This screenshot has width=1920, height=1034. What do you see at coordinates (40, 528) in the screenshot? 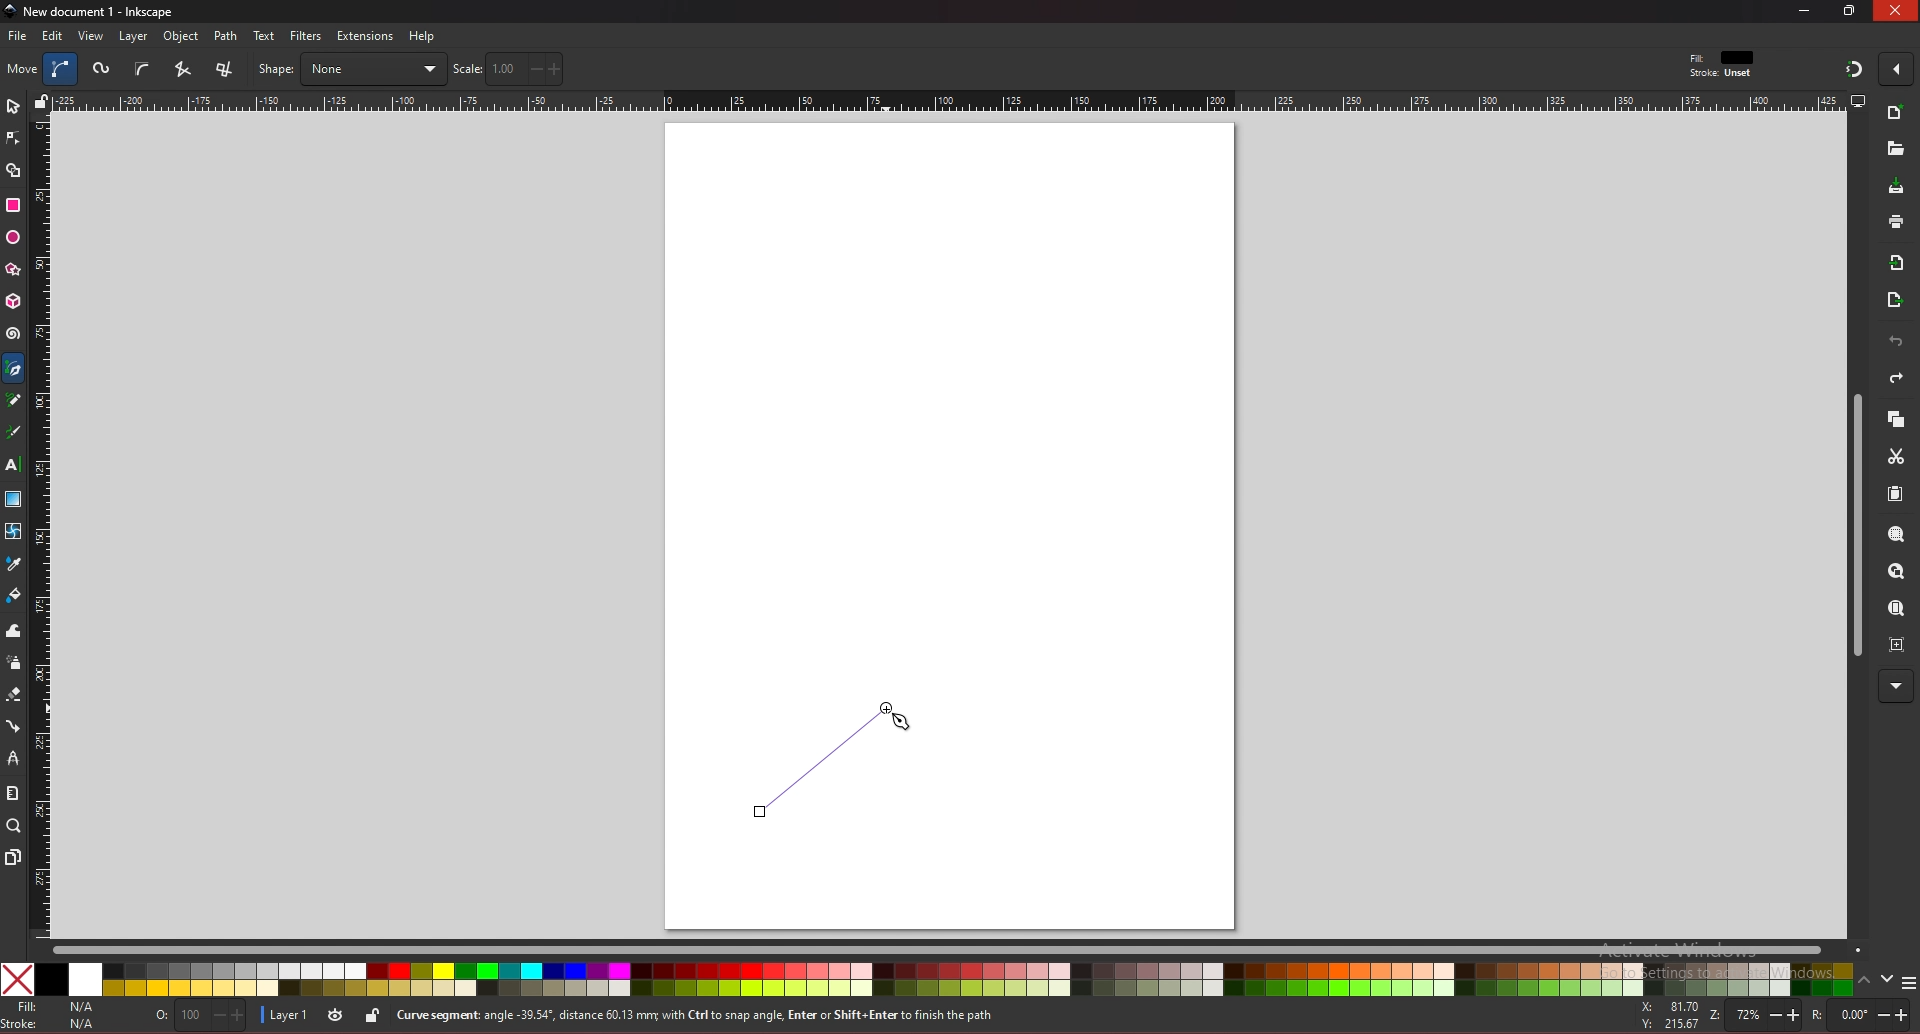
I see `vertical rule` at bounding box center [40, 528].